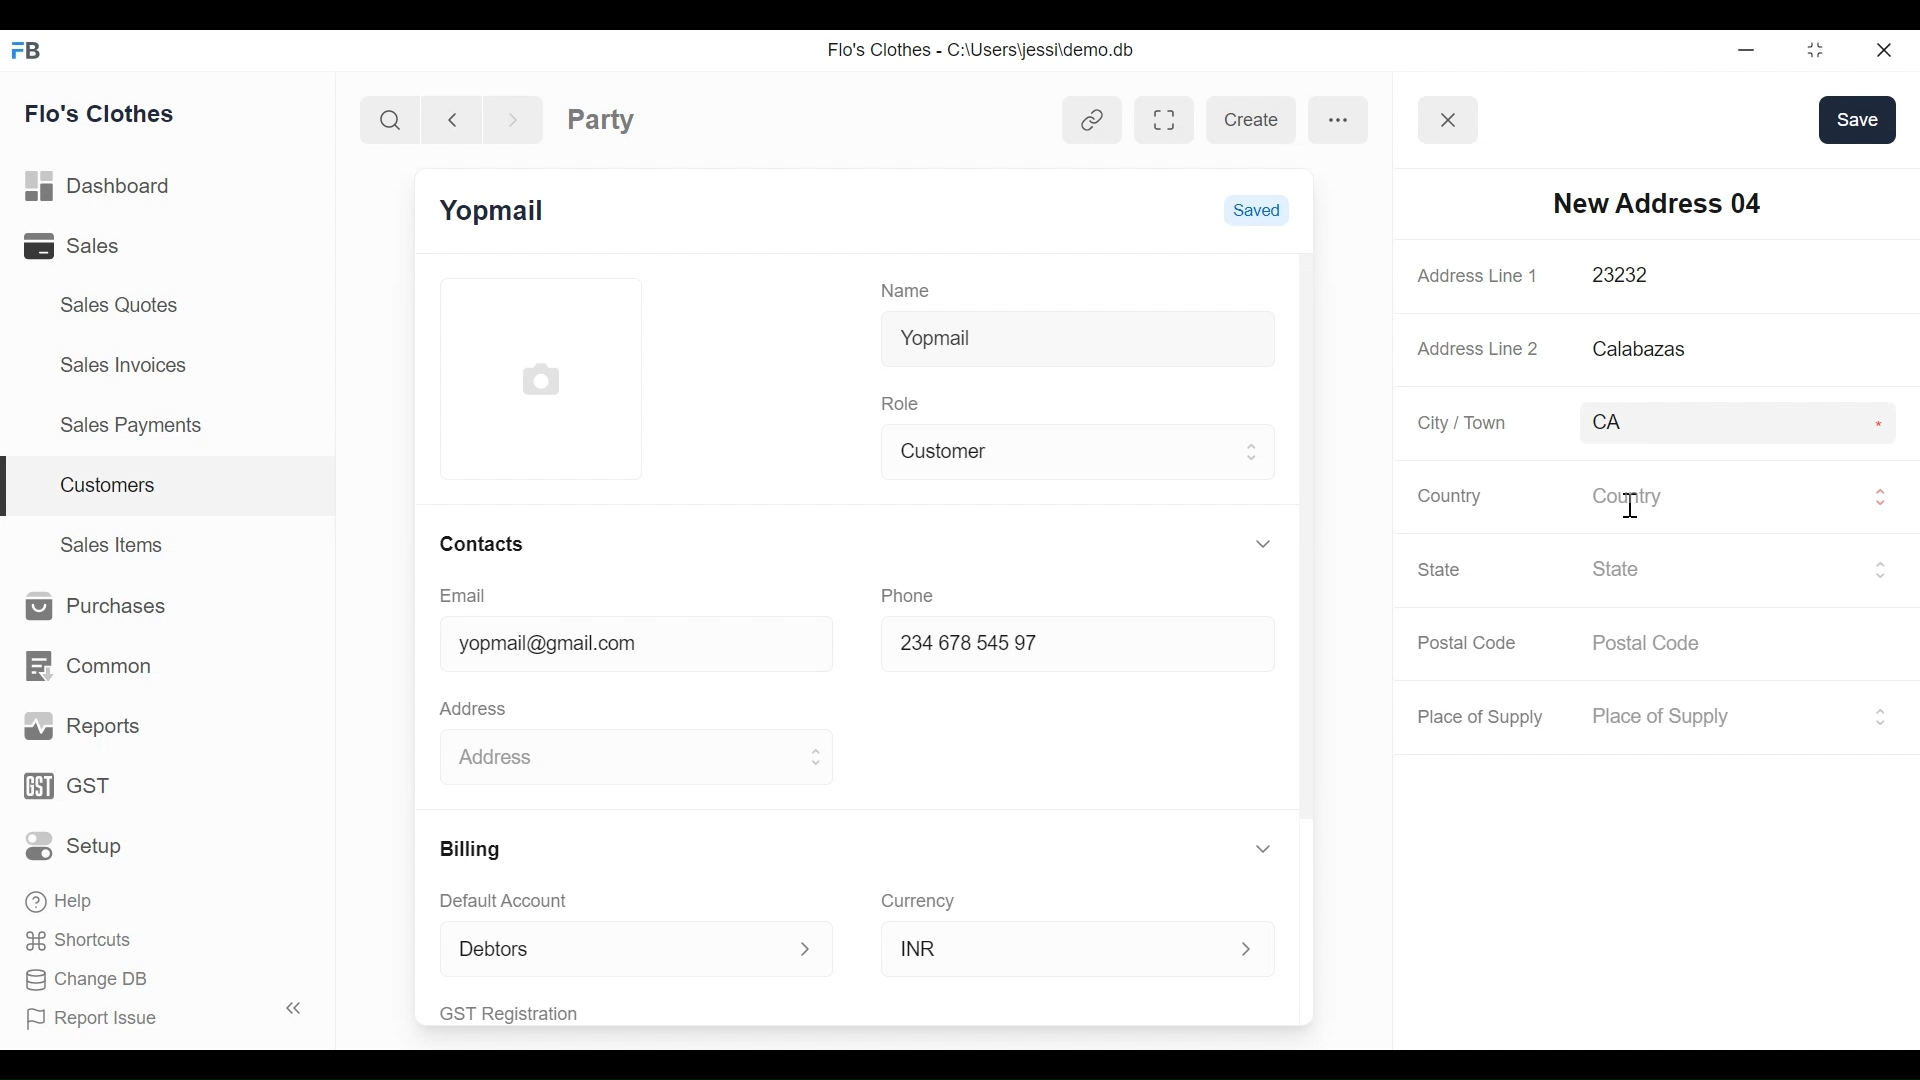 This screenshot has height=1080, width=1920. What do you see at coordinates (1719, 717) in the screenshot?
I see `Place of Supply` at bounding box center [1719, 717].